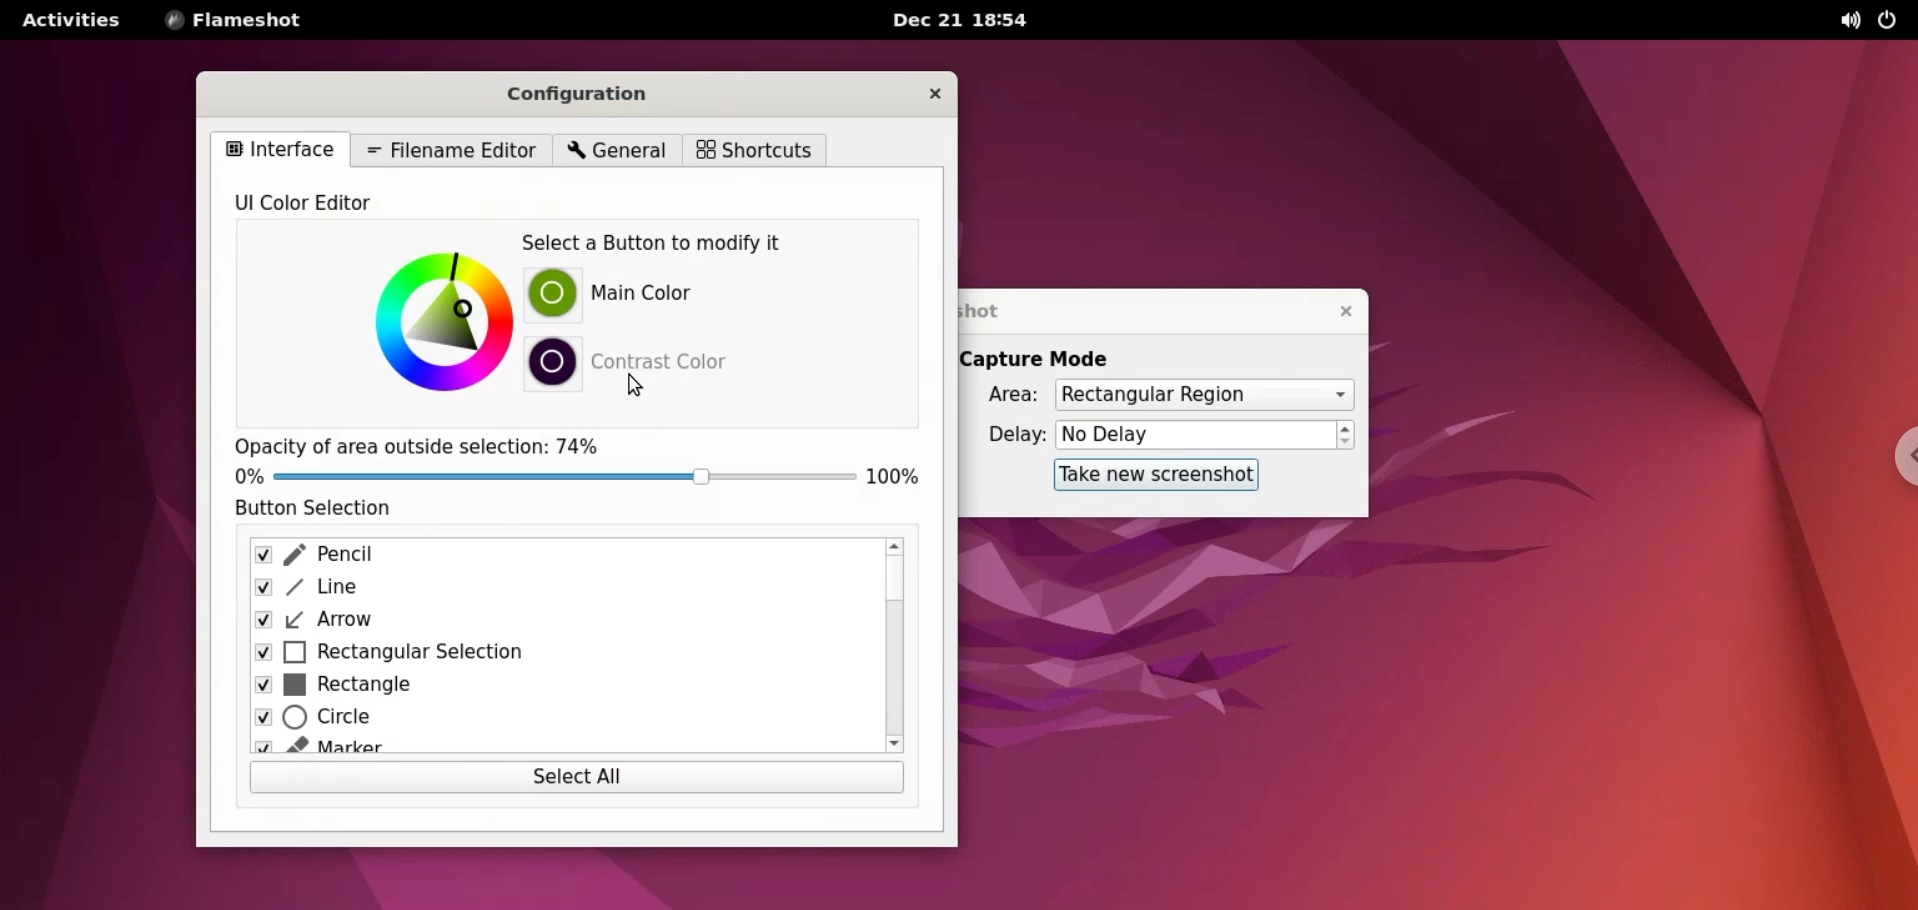  Describe the element at coordinates (553, 554) in the screenshot. I see `pencil checkbox` at that location.